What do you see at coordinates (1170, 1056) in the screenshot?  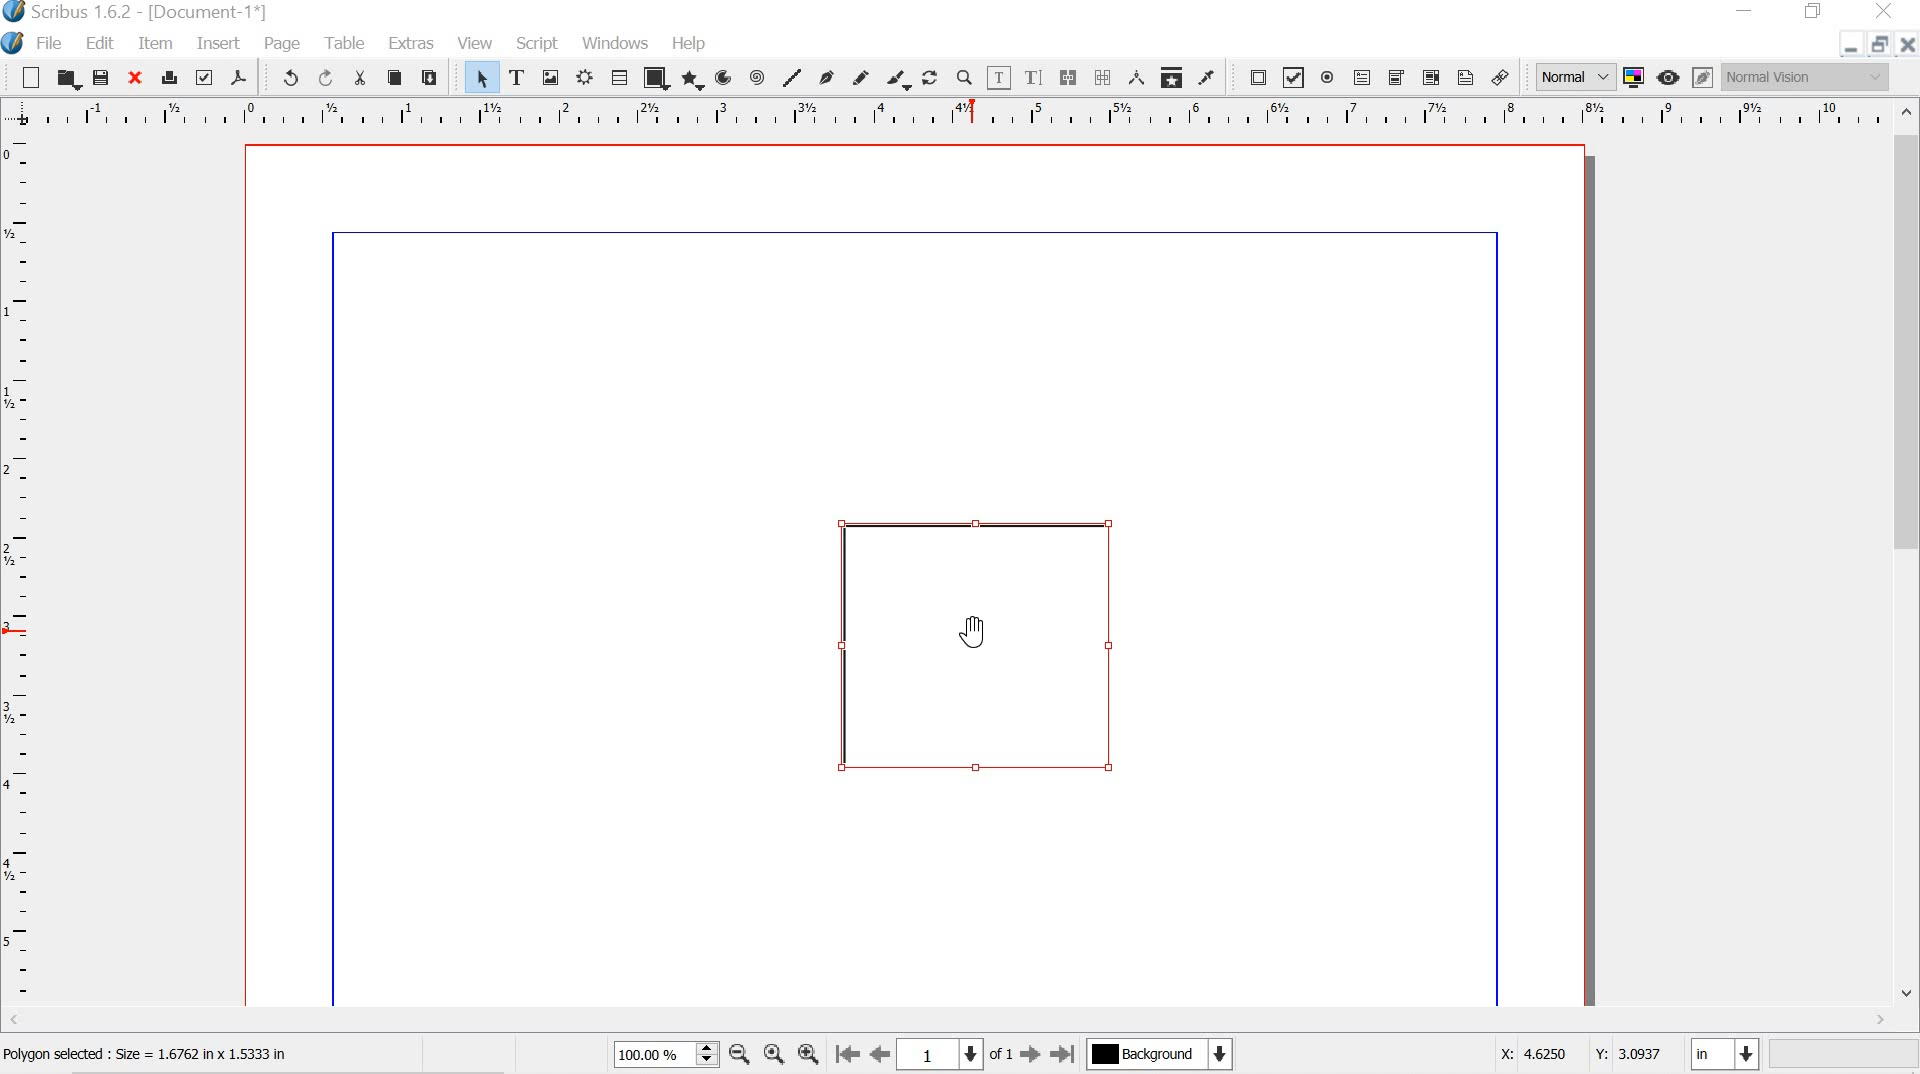 I see `background` at bounding box center [1170, 1056].